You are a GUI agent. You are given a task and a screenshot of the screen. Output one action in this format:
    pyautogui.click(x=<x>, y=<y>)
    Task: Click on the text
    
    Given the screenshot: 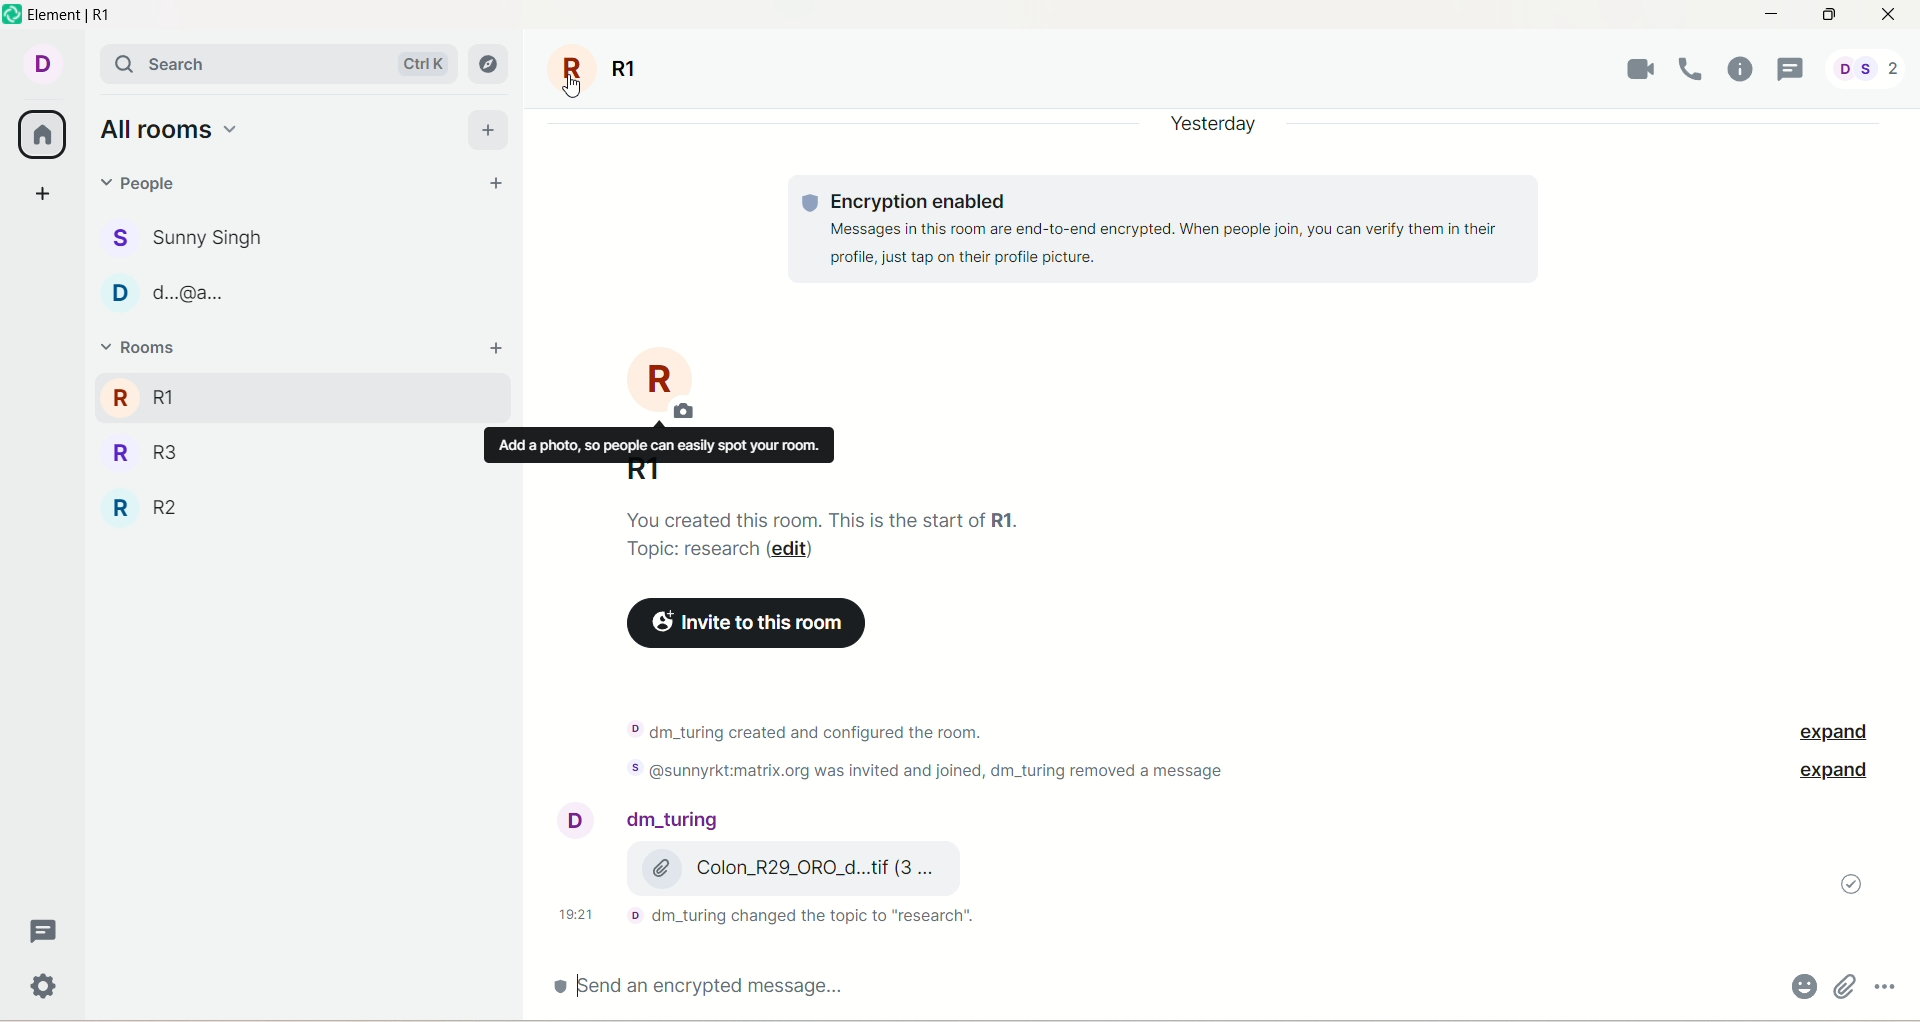 What is the action you would take?
    pyautogui.click(x=927, y=750)
    